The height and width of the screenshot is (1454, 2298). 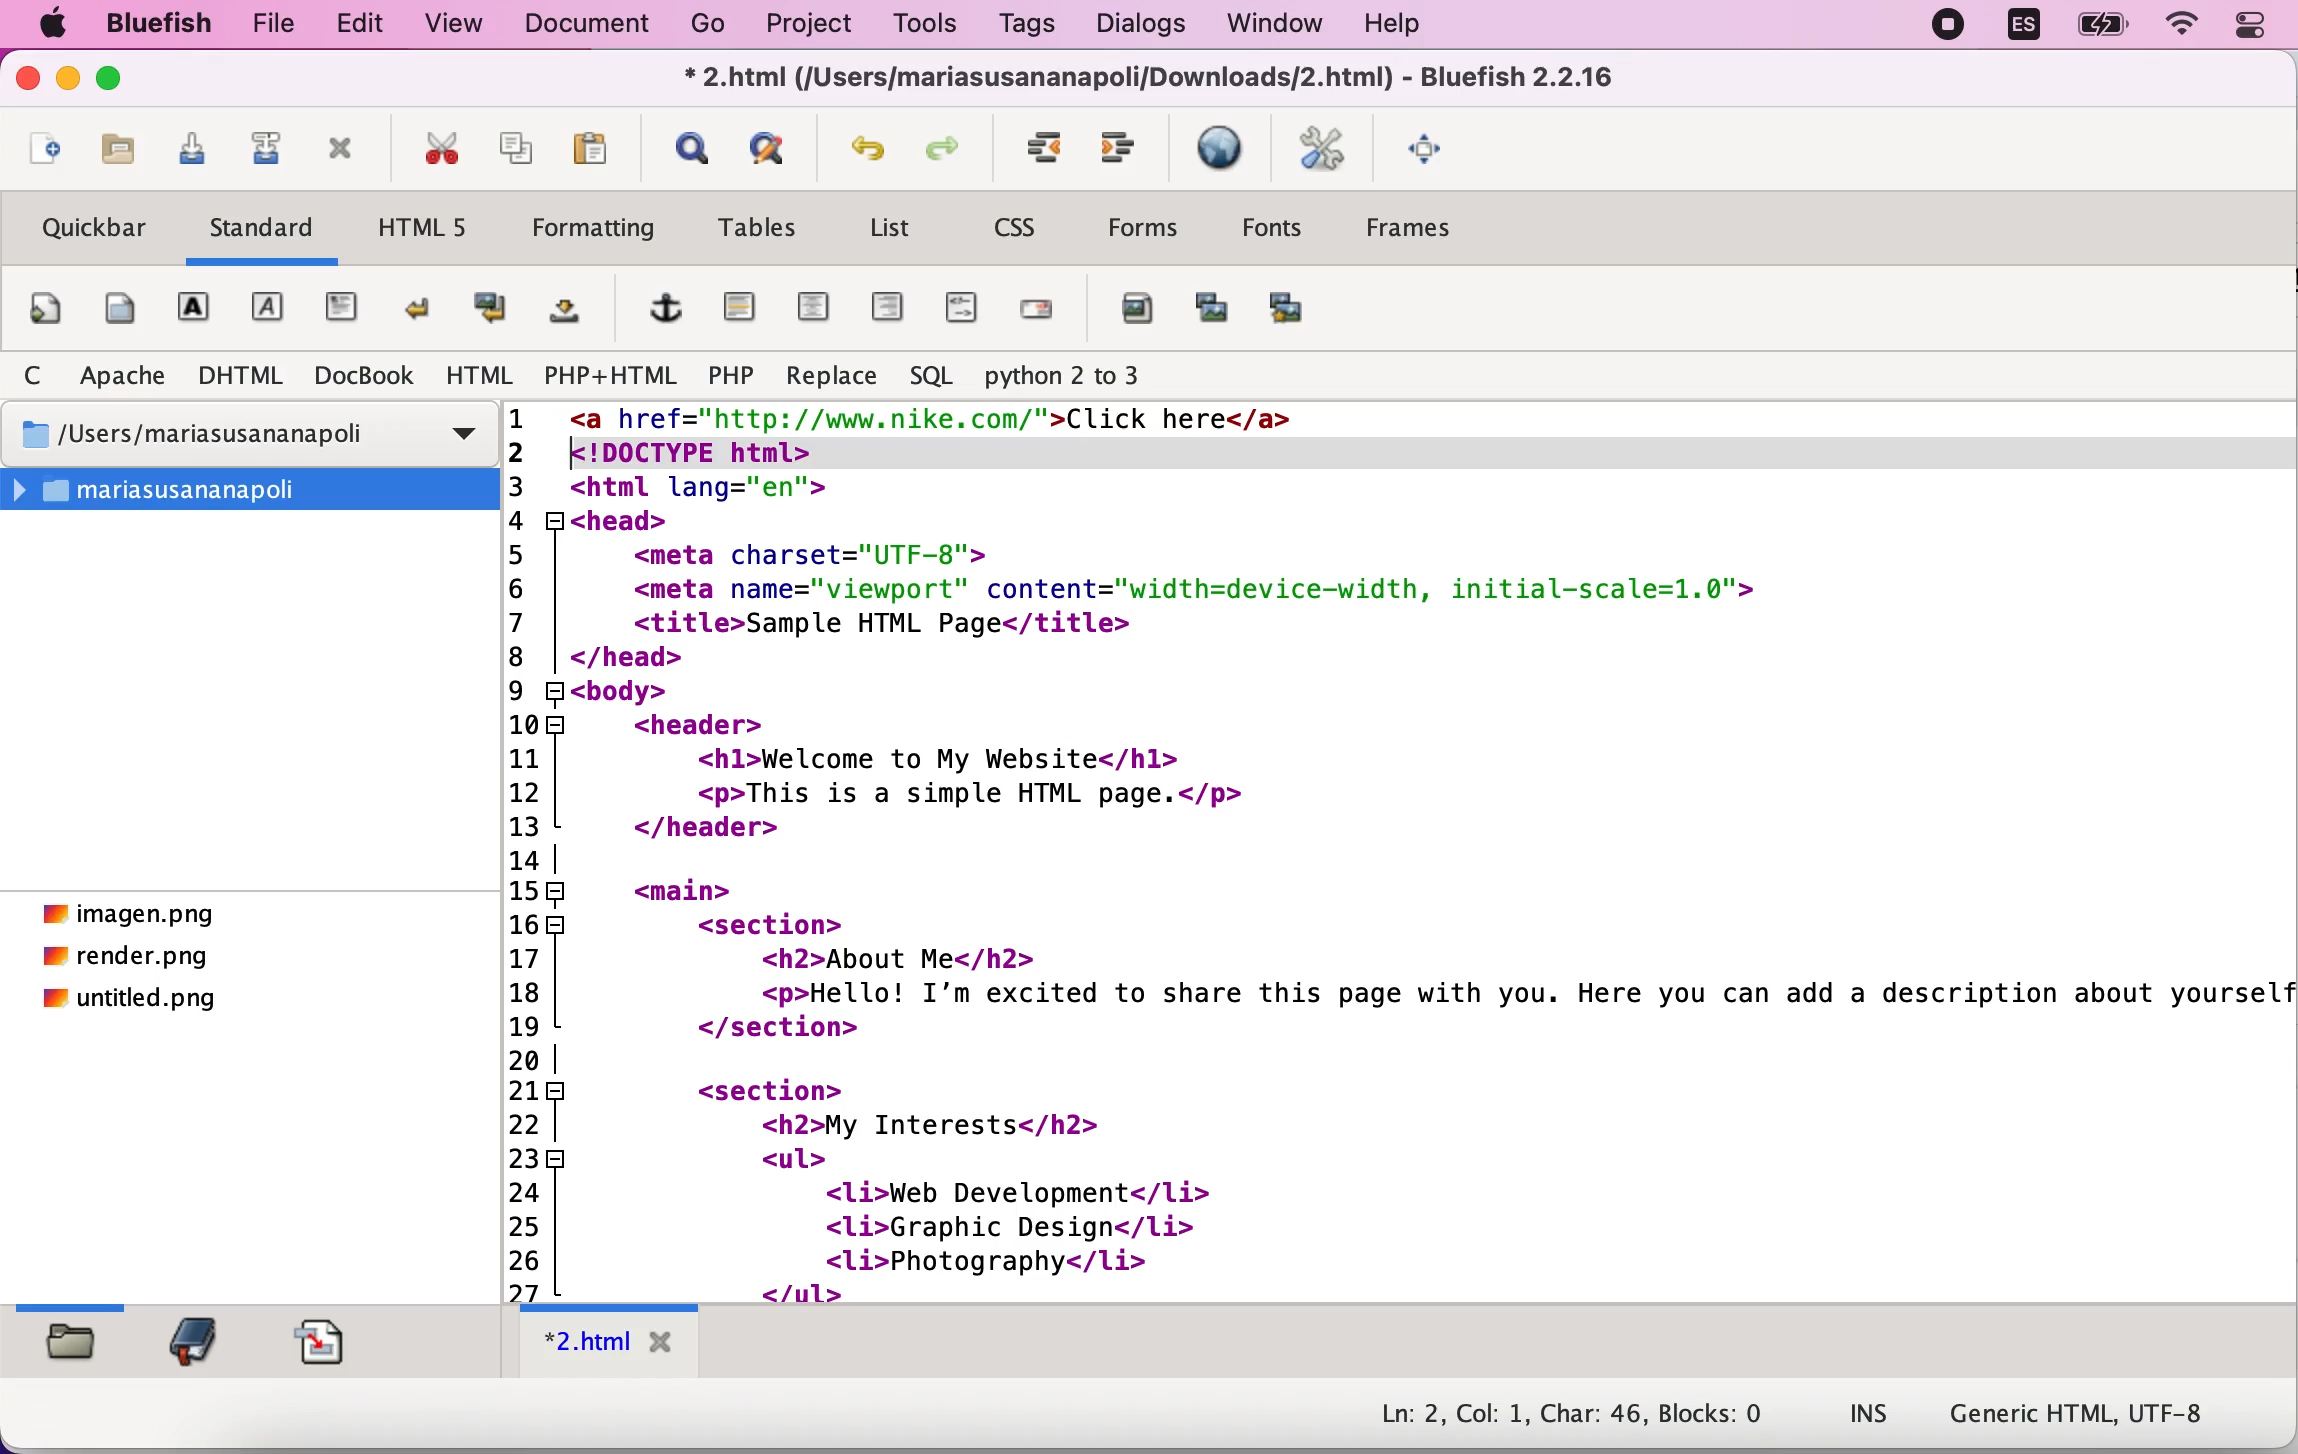 I want to click on email, so click(x=1041, y=319).